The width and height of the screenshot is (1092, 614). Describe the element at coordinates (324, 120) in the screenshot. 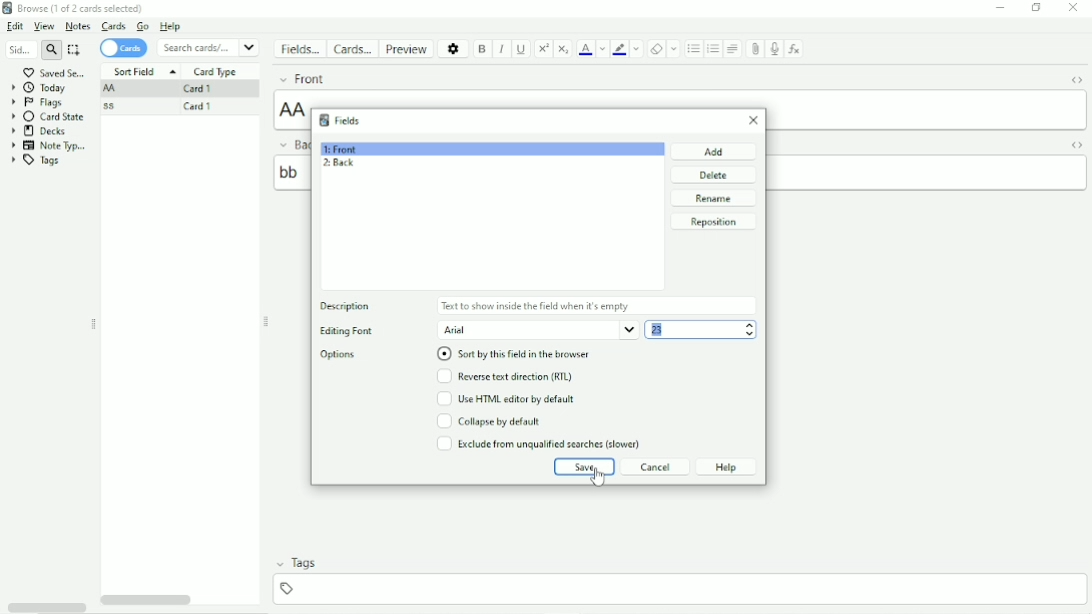

I see `Anki logo` at that location.